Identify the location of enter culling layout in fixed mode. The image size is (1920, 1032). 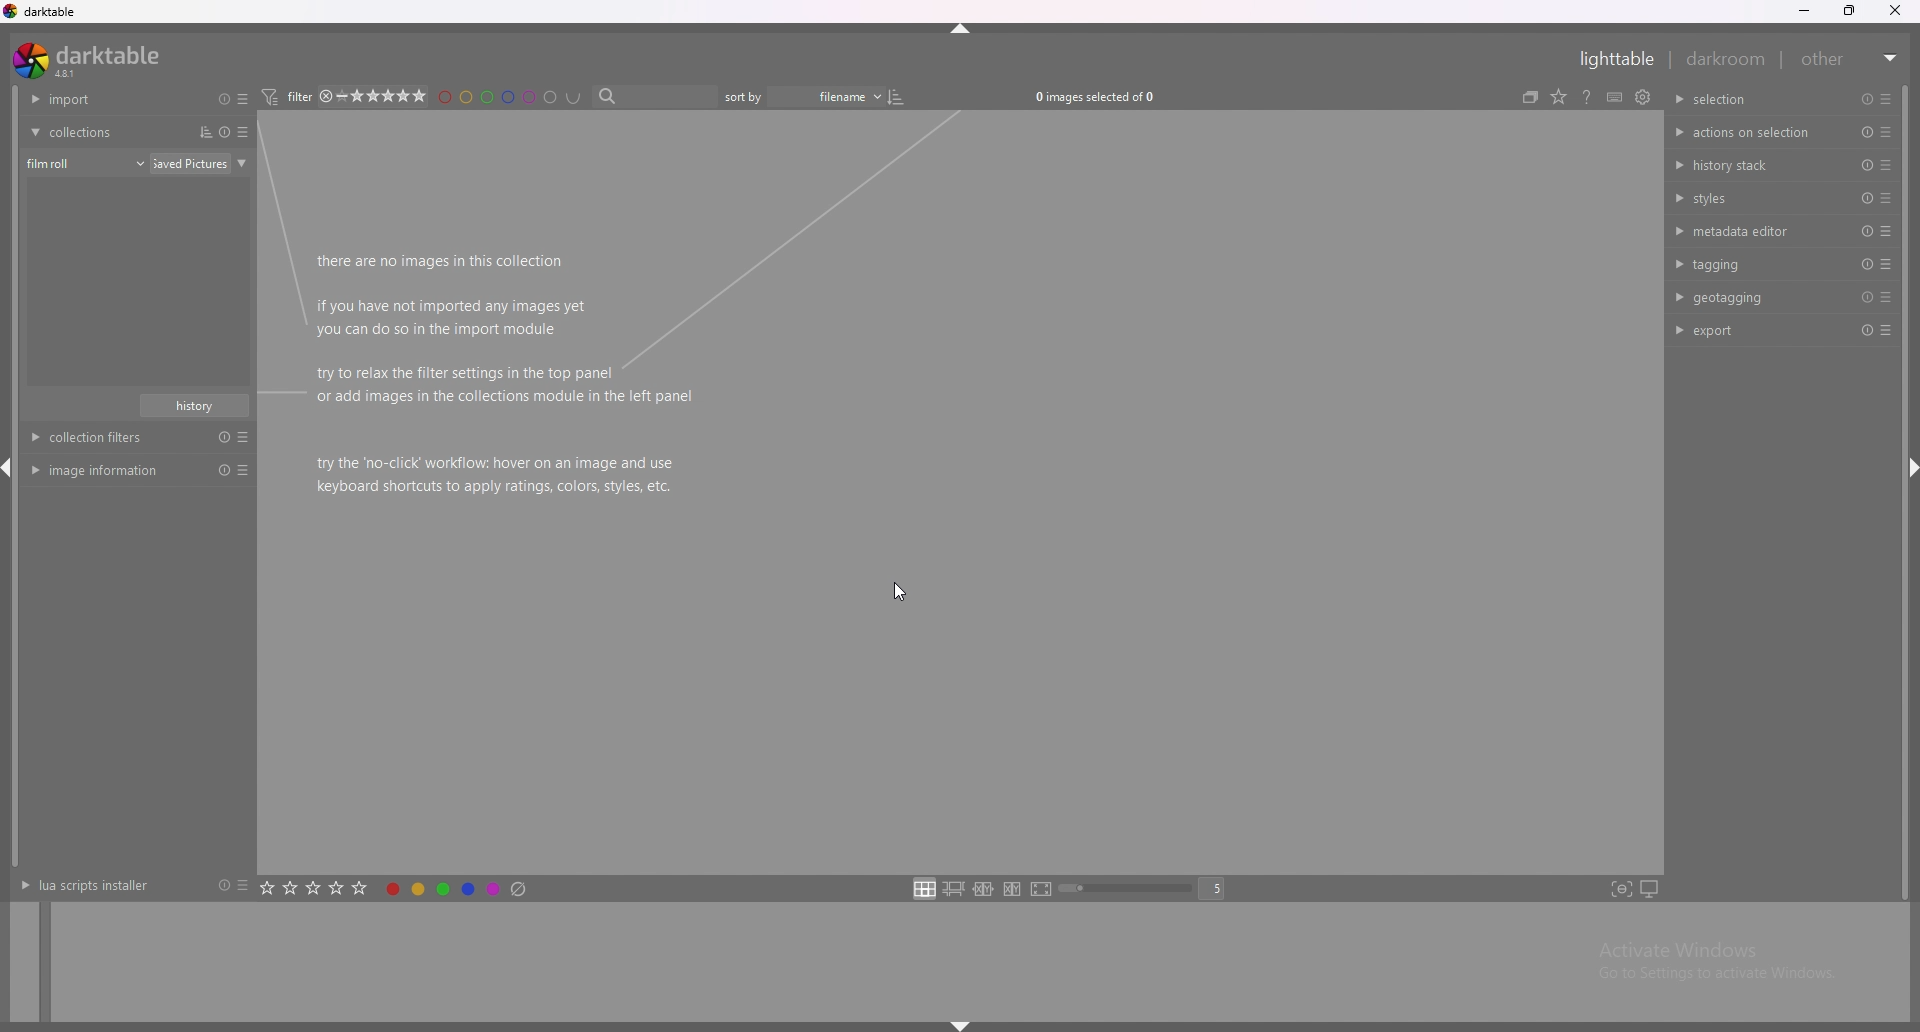
(983, 890).